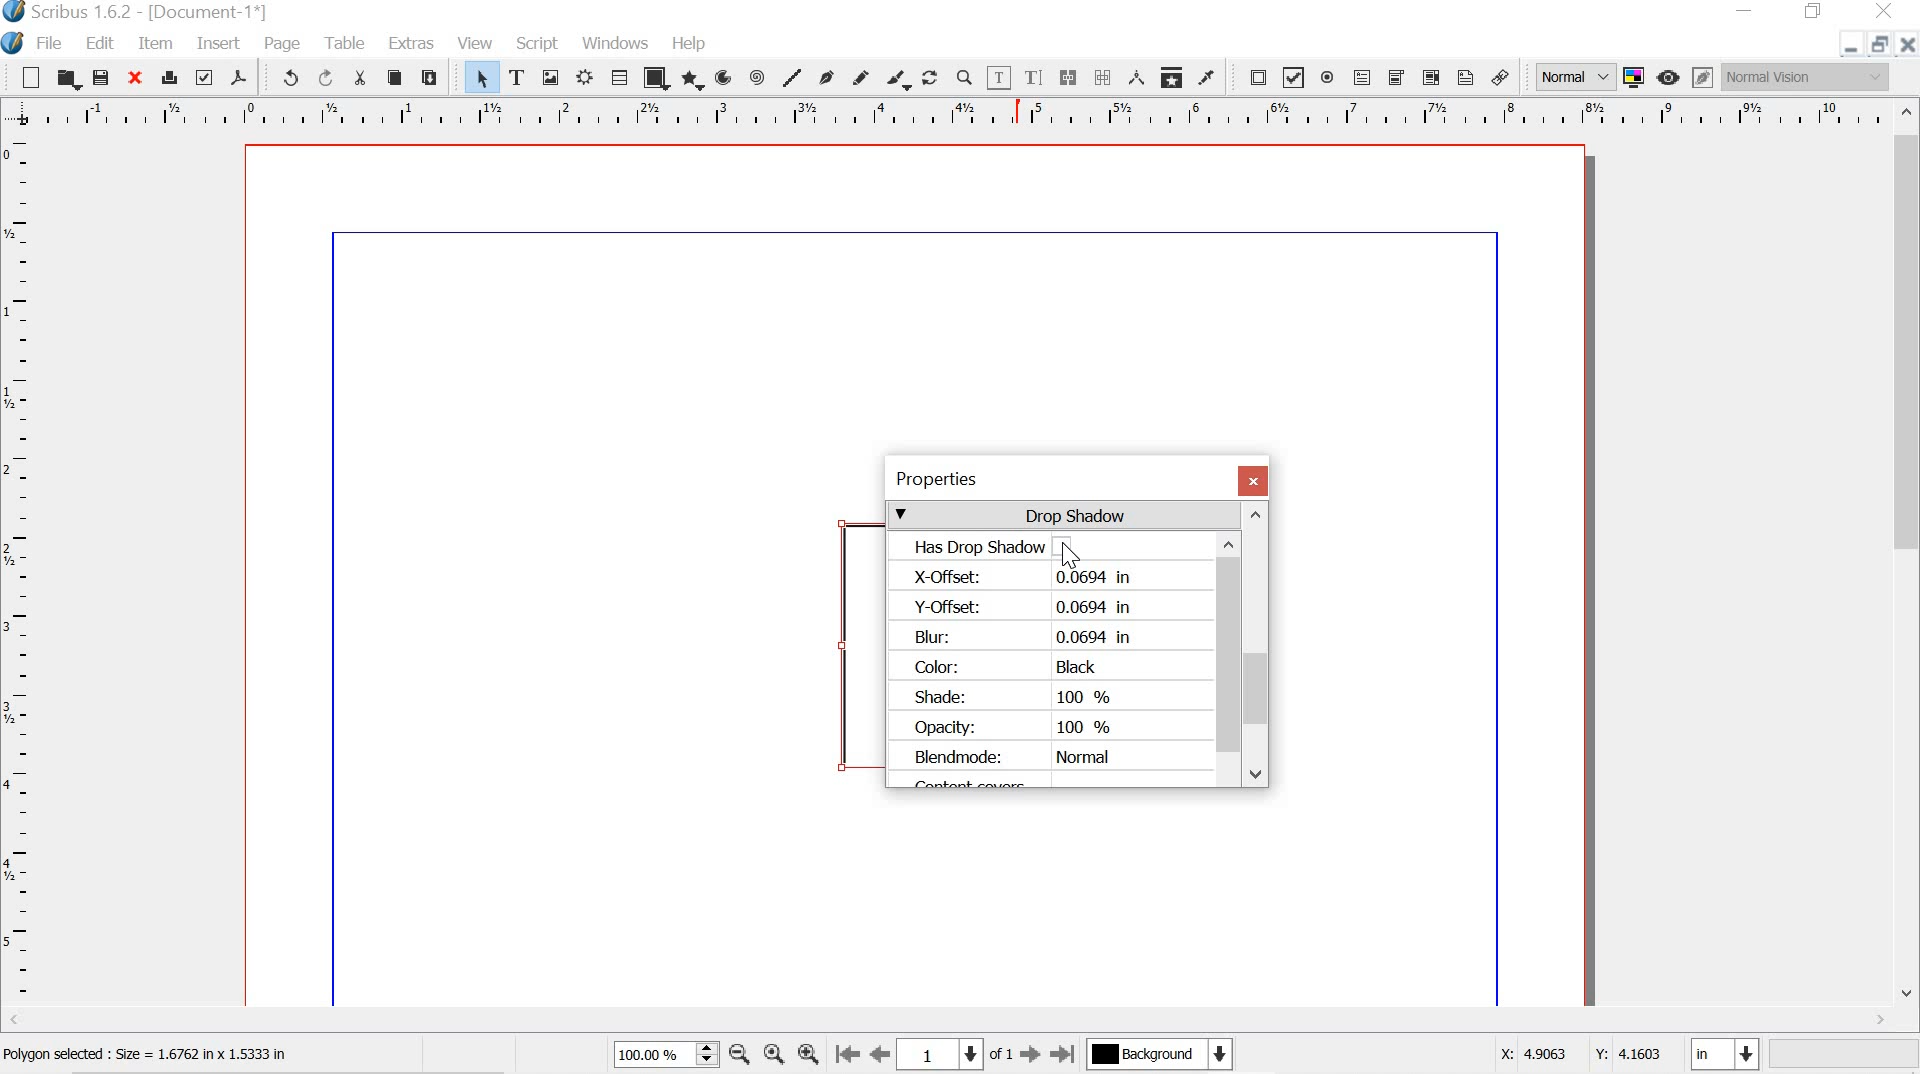 The image size is (1920, 1074). Describe the element at coordinates (151, 13) in the screenshot. I see `Scribus 1.6.2 - [Document-1*]` at that location.